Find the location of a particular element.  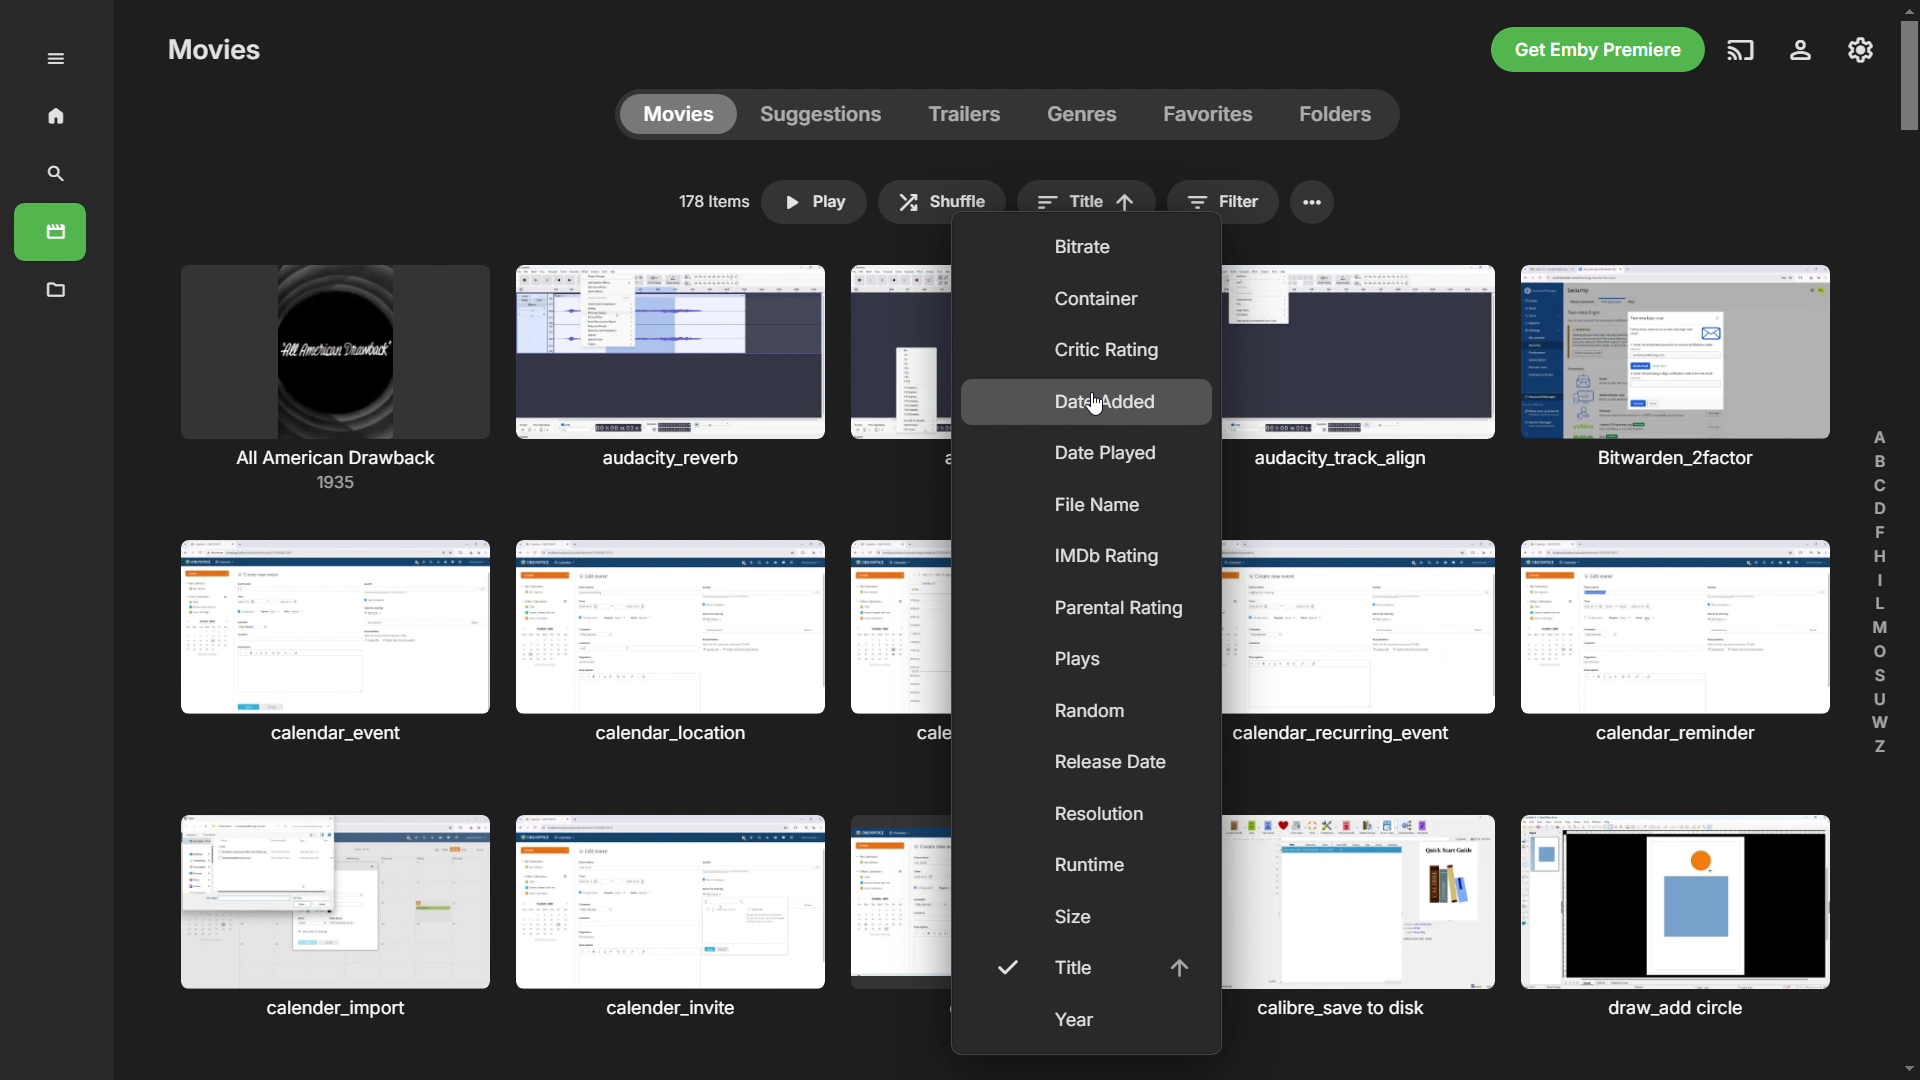

account is located at coordinates (1798, 51).